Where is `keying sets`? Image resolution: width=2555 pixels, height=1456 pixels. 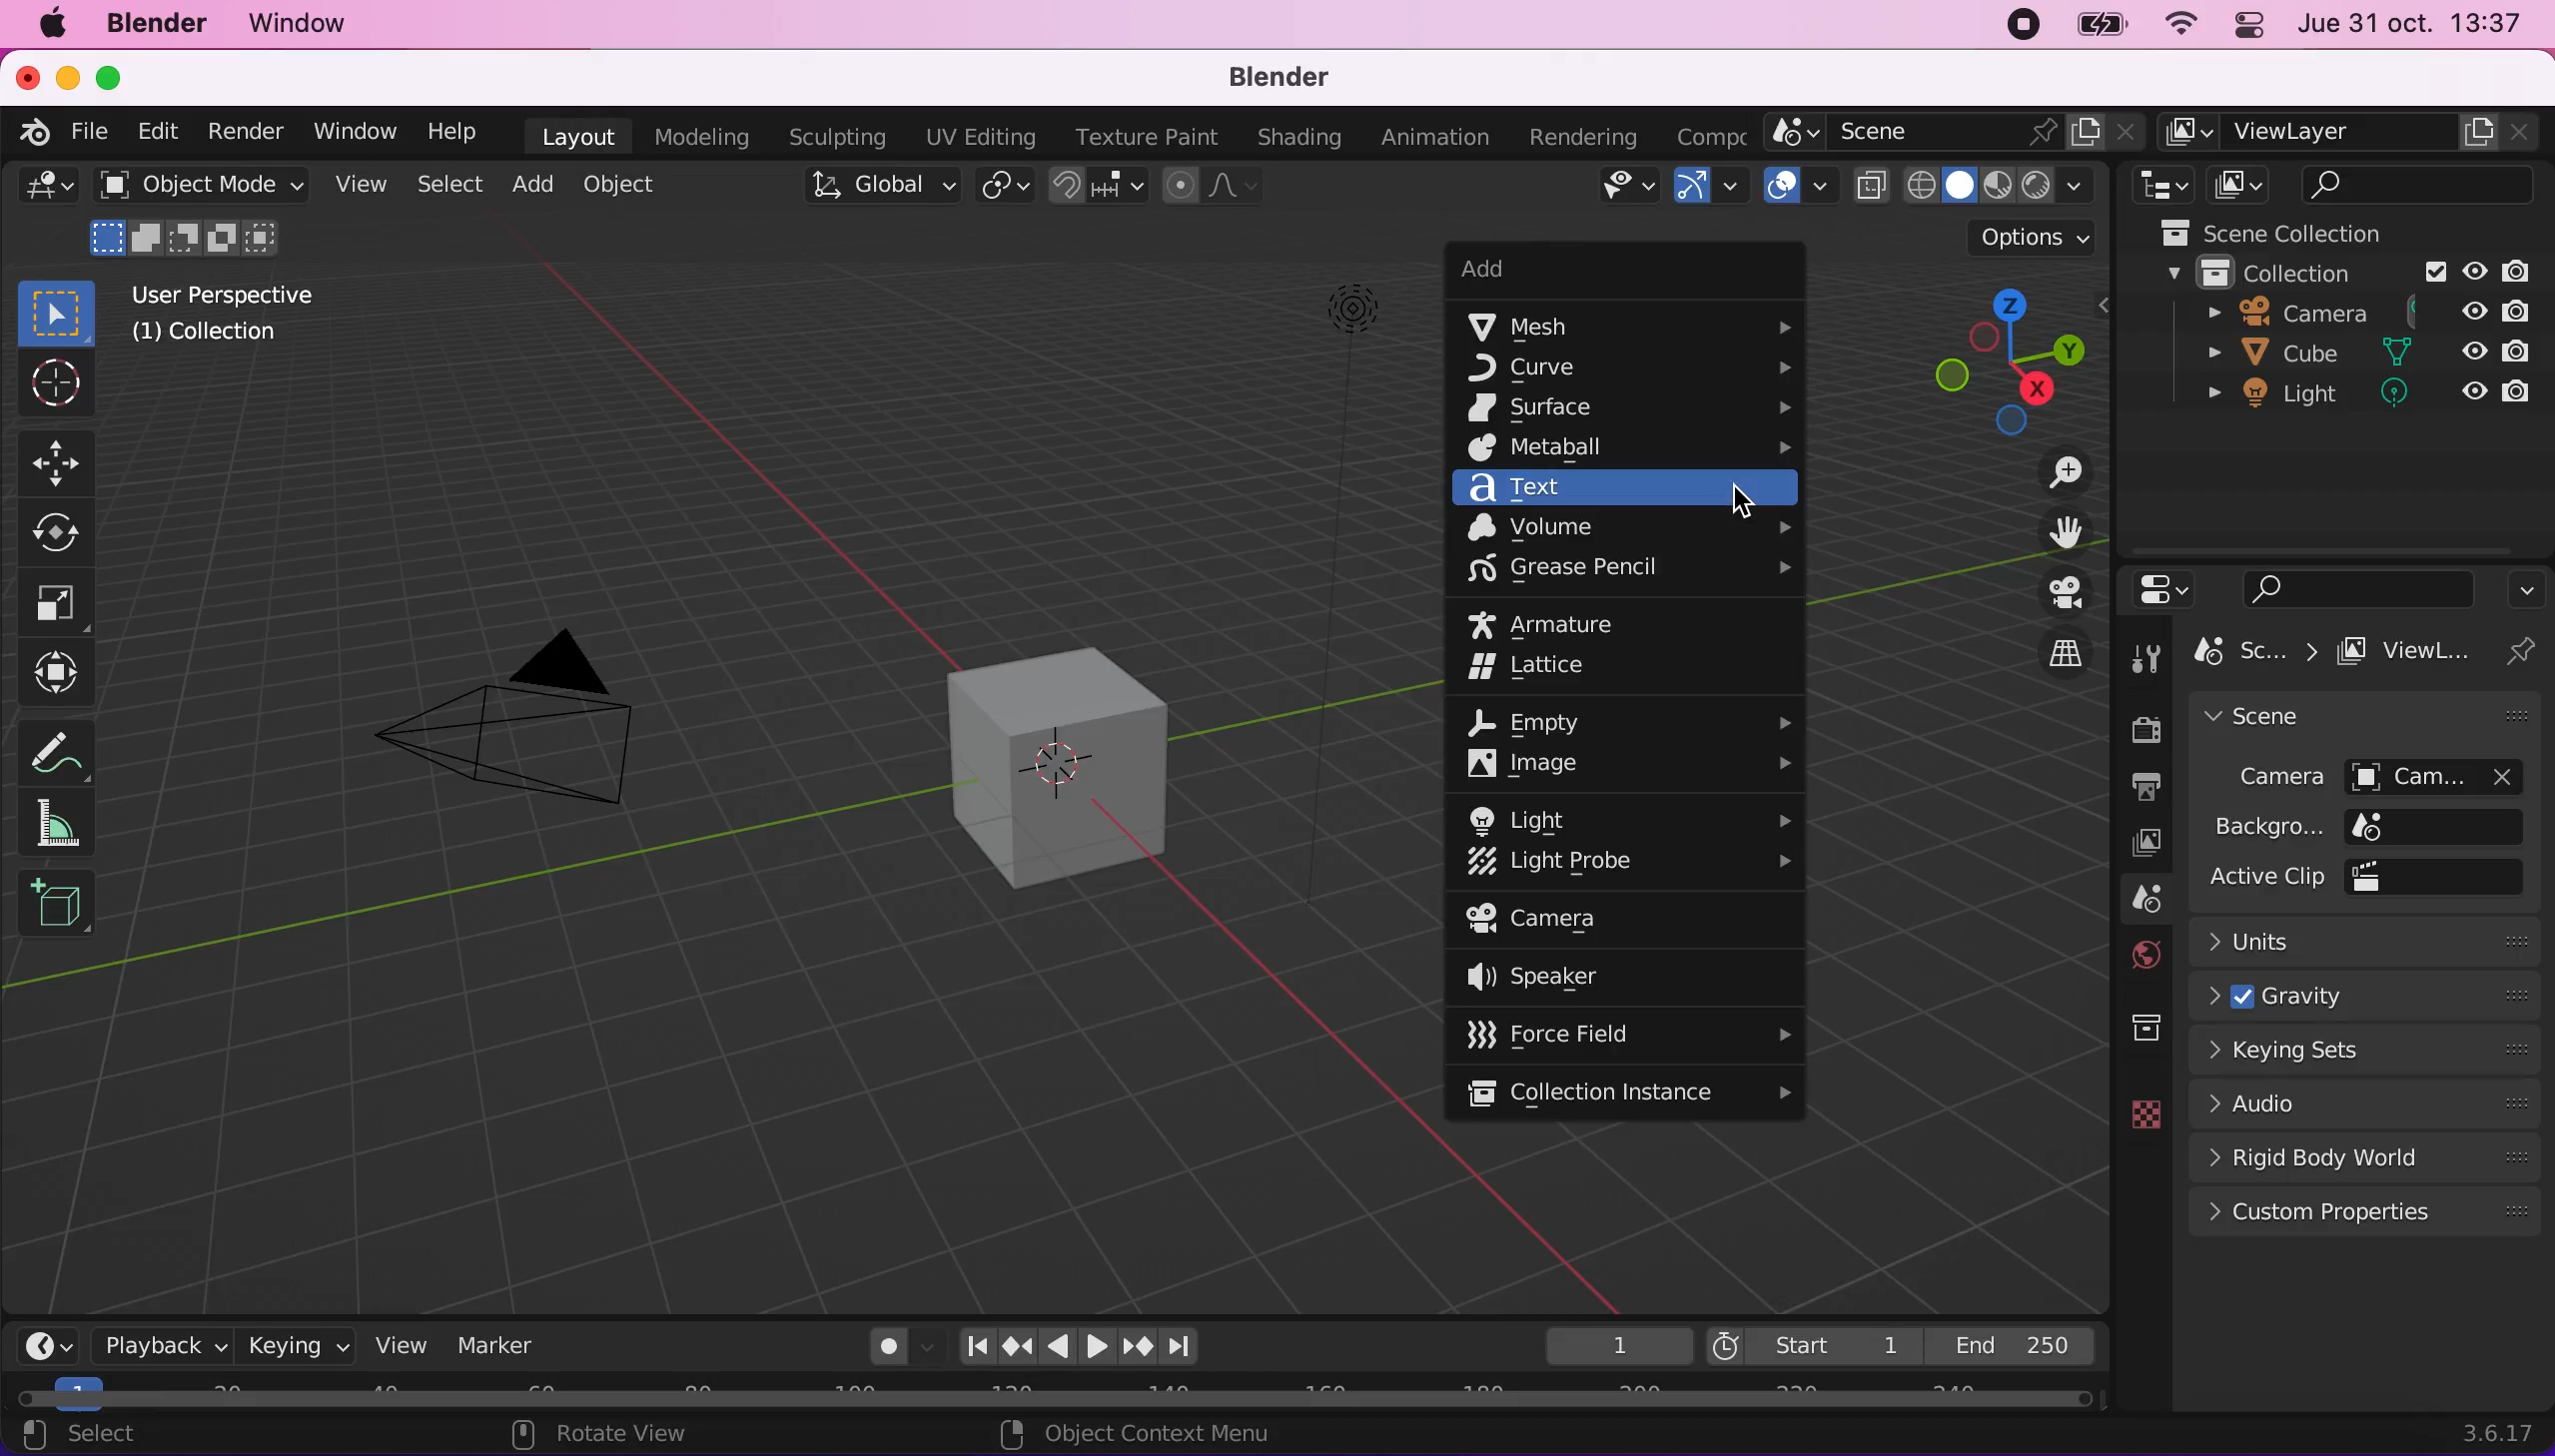 keying sets is located at coordinates (2368, 1050).